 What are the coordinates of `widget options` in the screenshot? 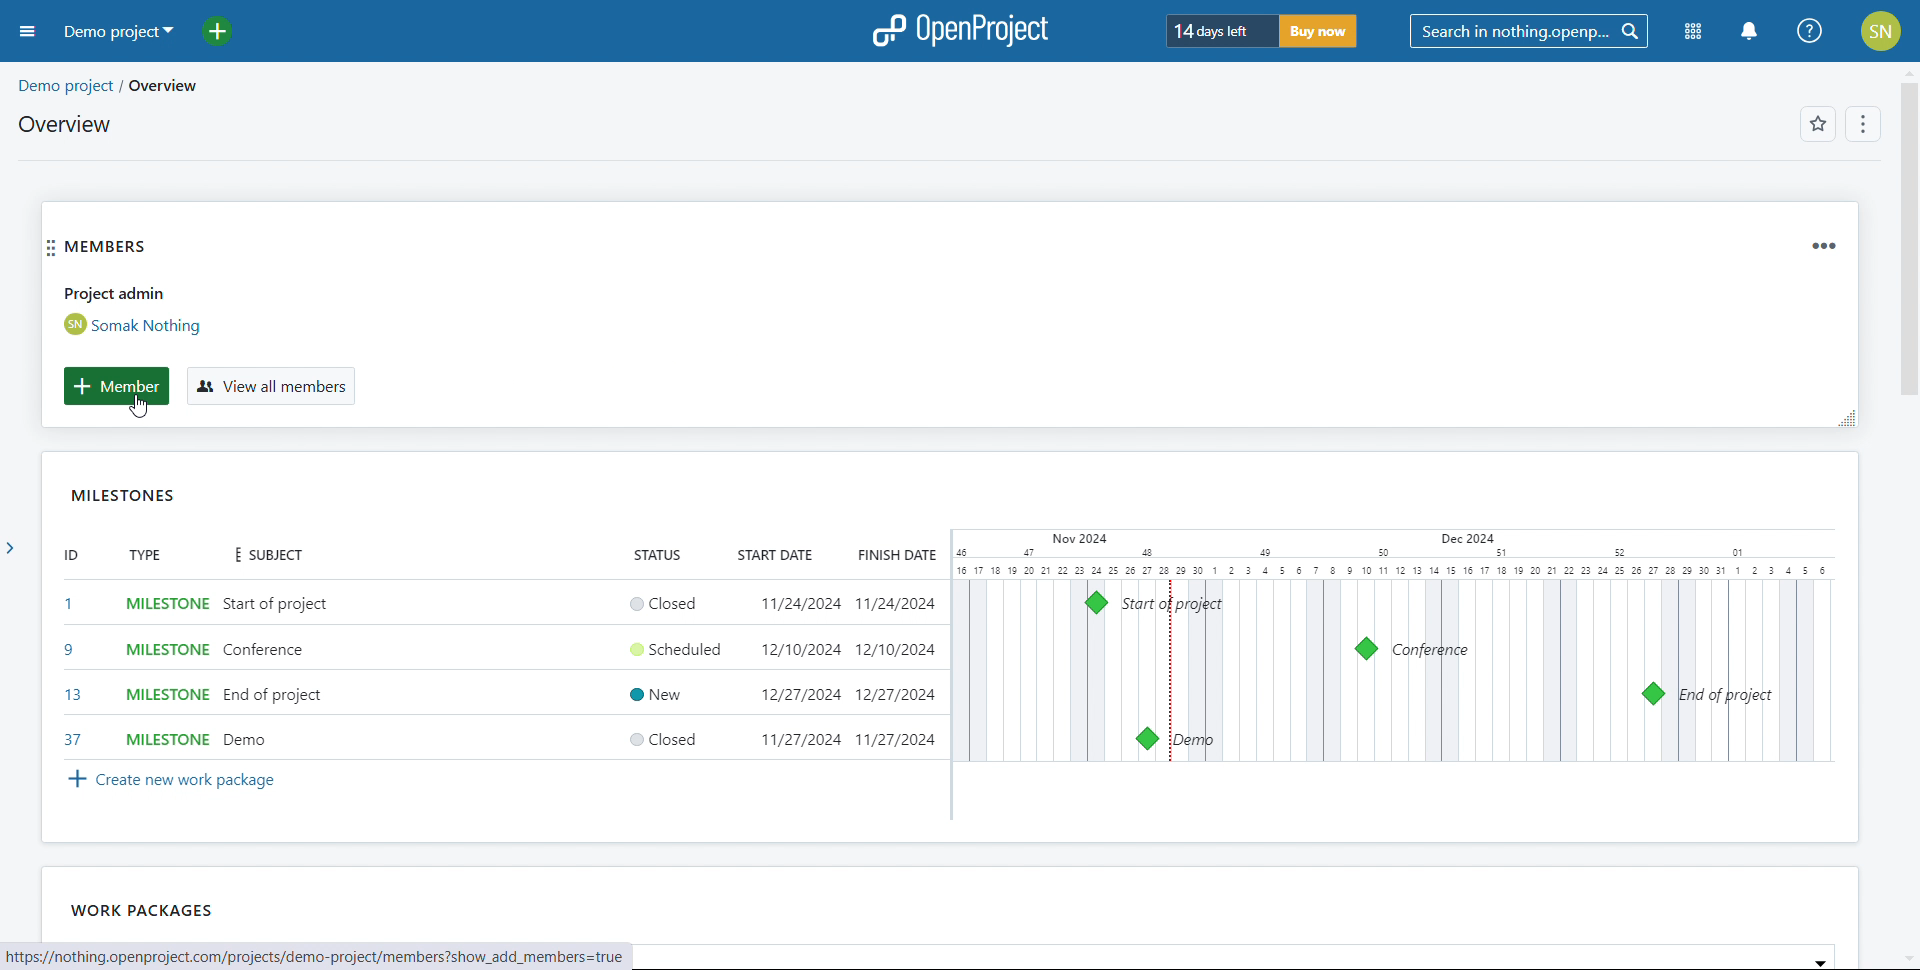 It's located at (1823, 245).